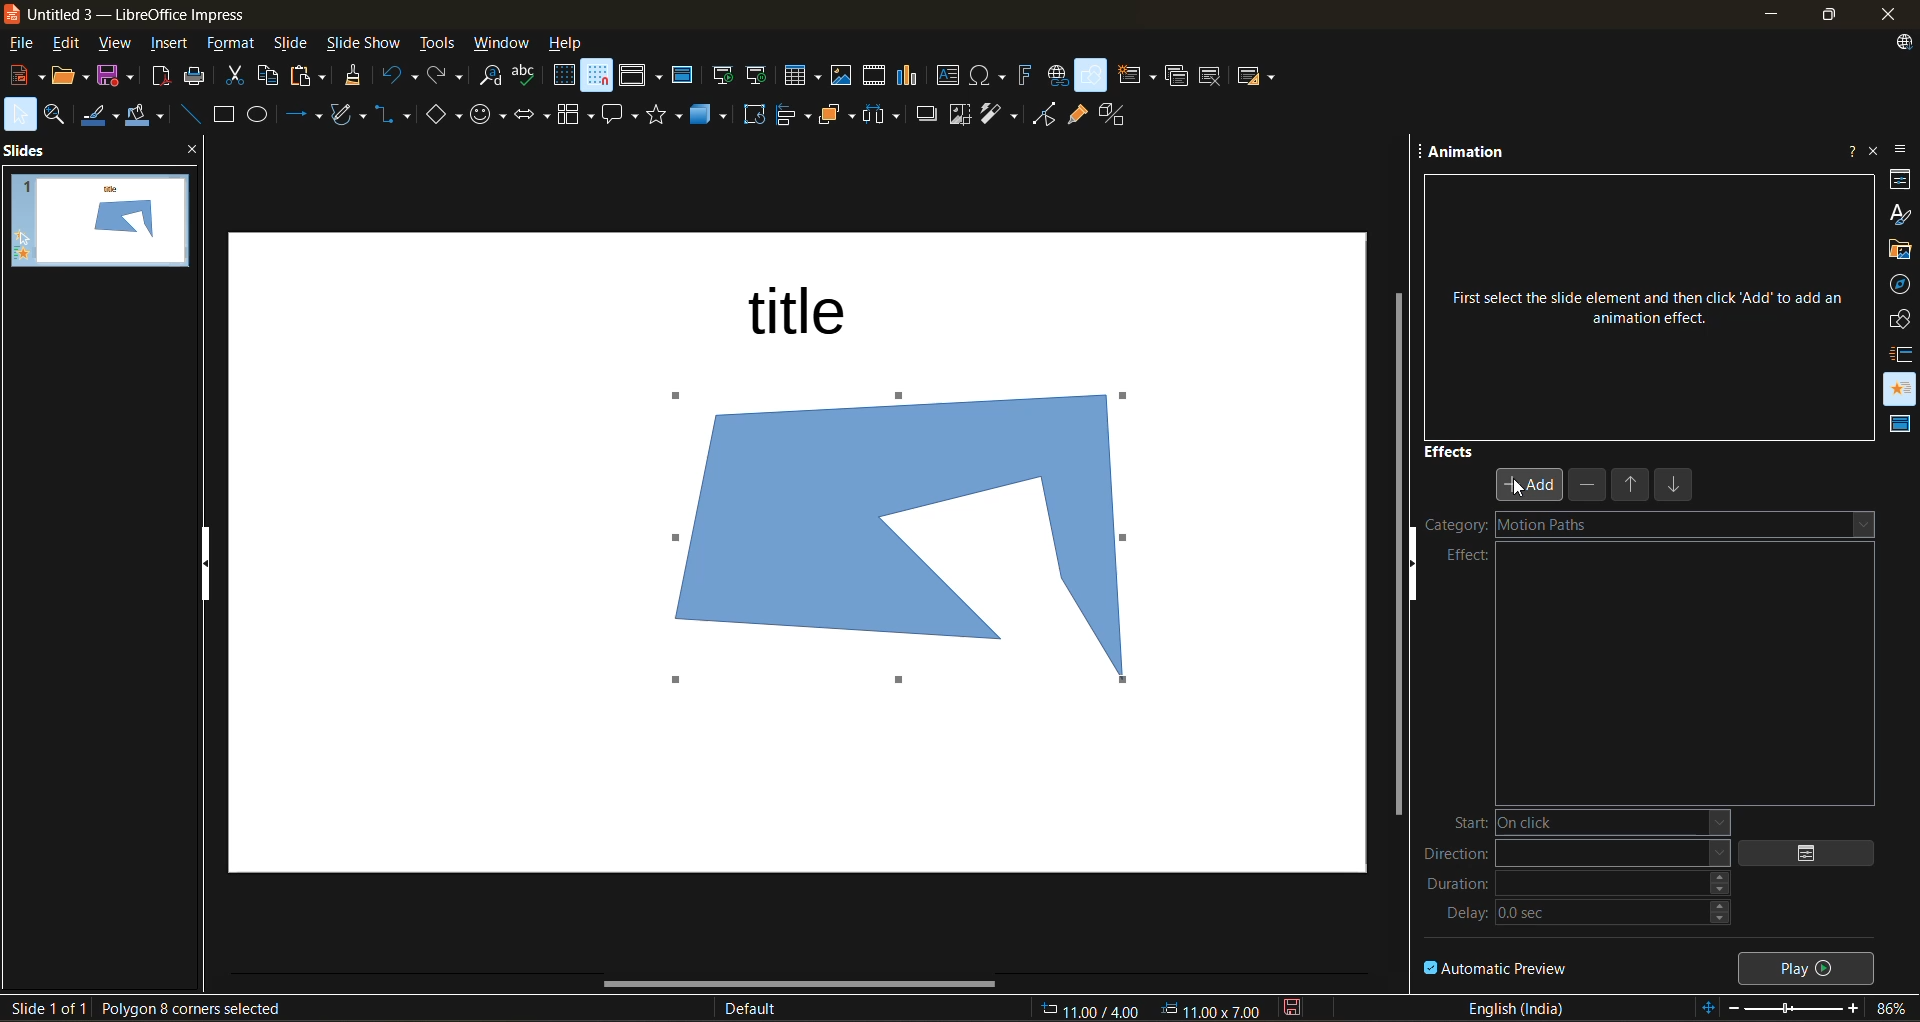  What do you see at coordinates (262, 115) in the screenshot?
I see `ellipse` at bounding box center [262, 115].